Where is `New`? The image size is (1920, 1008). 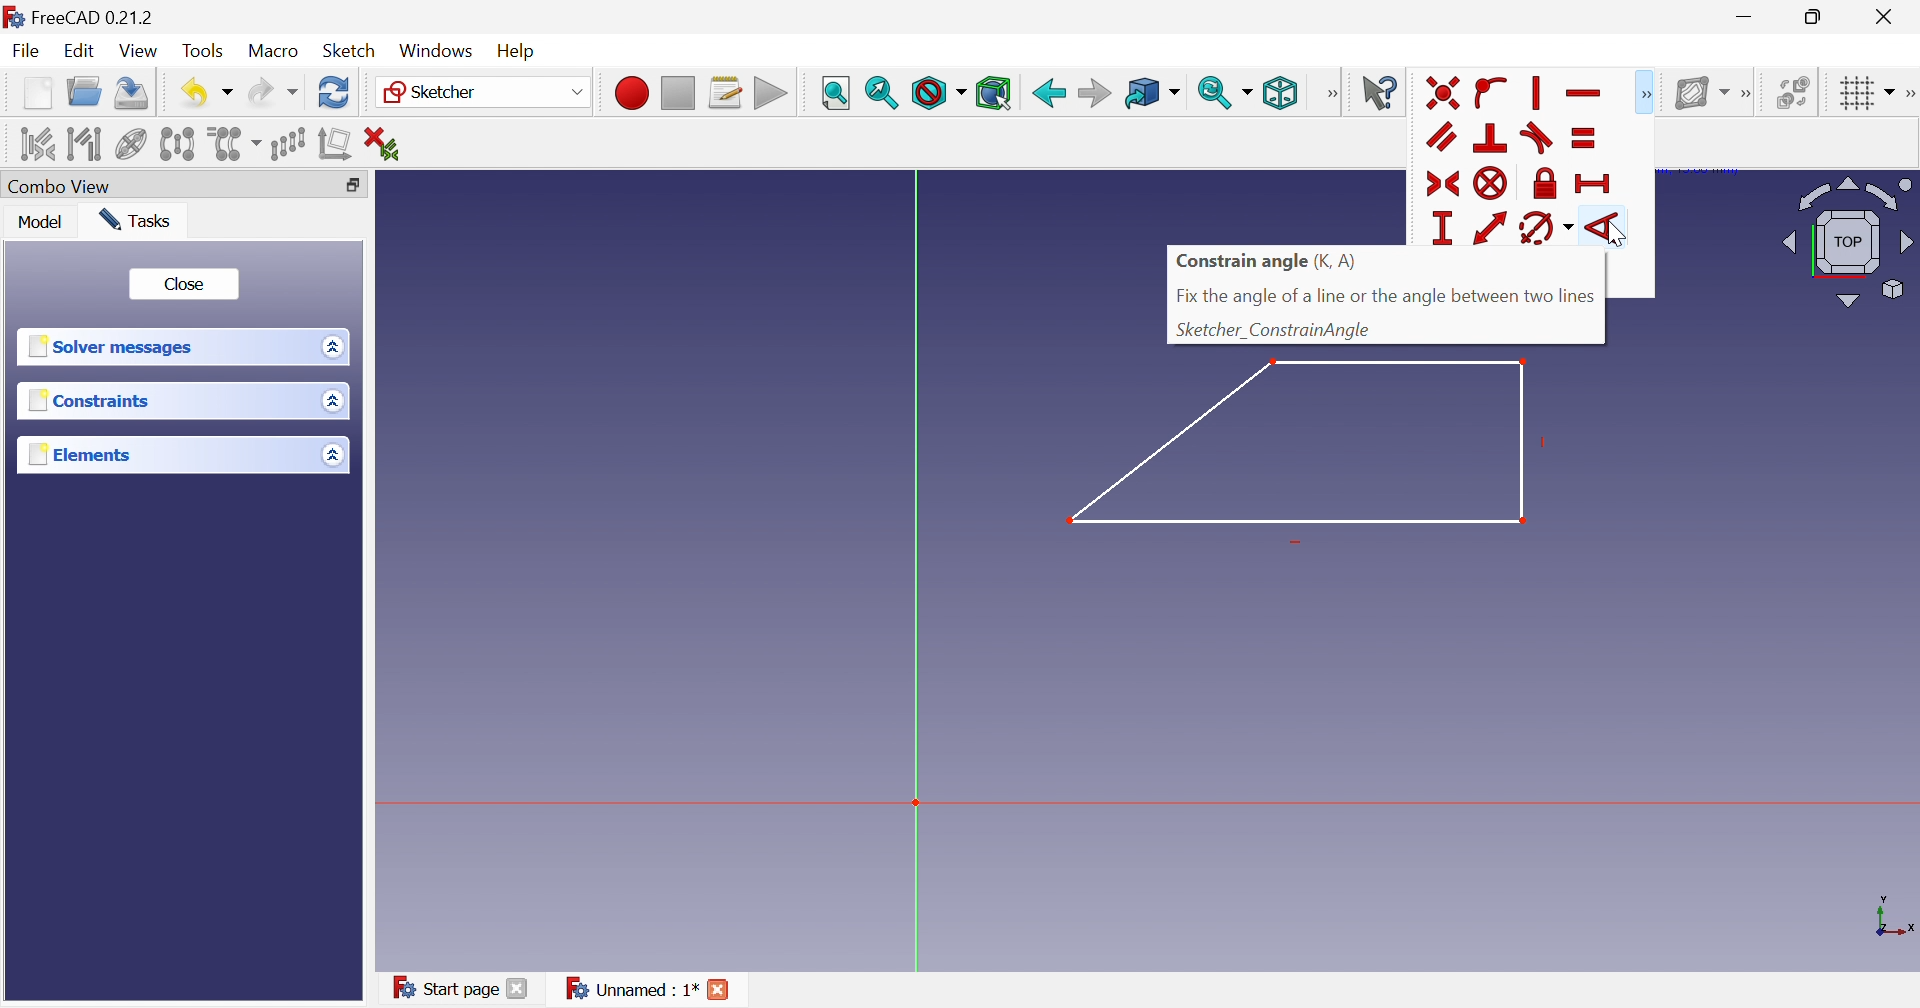 New is located at coordinates (37, 98).